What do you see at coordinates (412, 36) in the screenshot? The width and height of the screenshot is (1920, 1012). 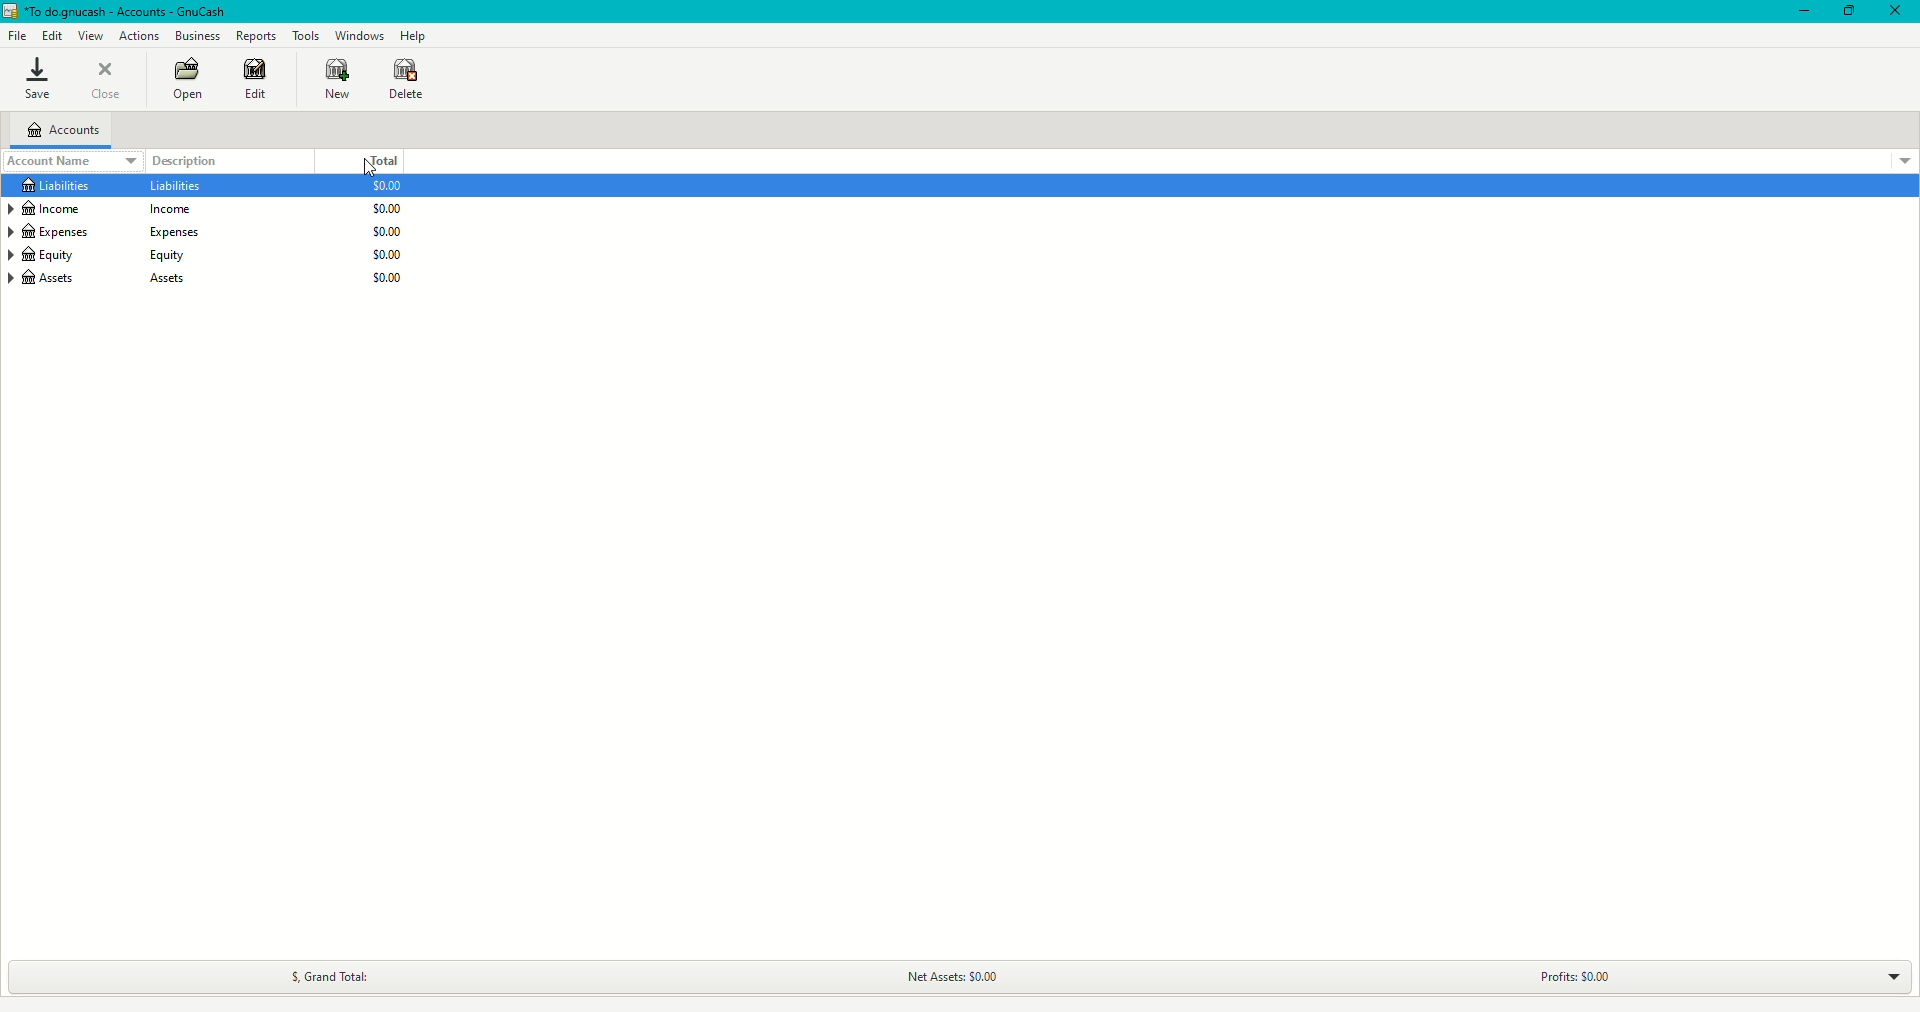 I see `Help` at bounding box center [412, 36].